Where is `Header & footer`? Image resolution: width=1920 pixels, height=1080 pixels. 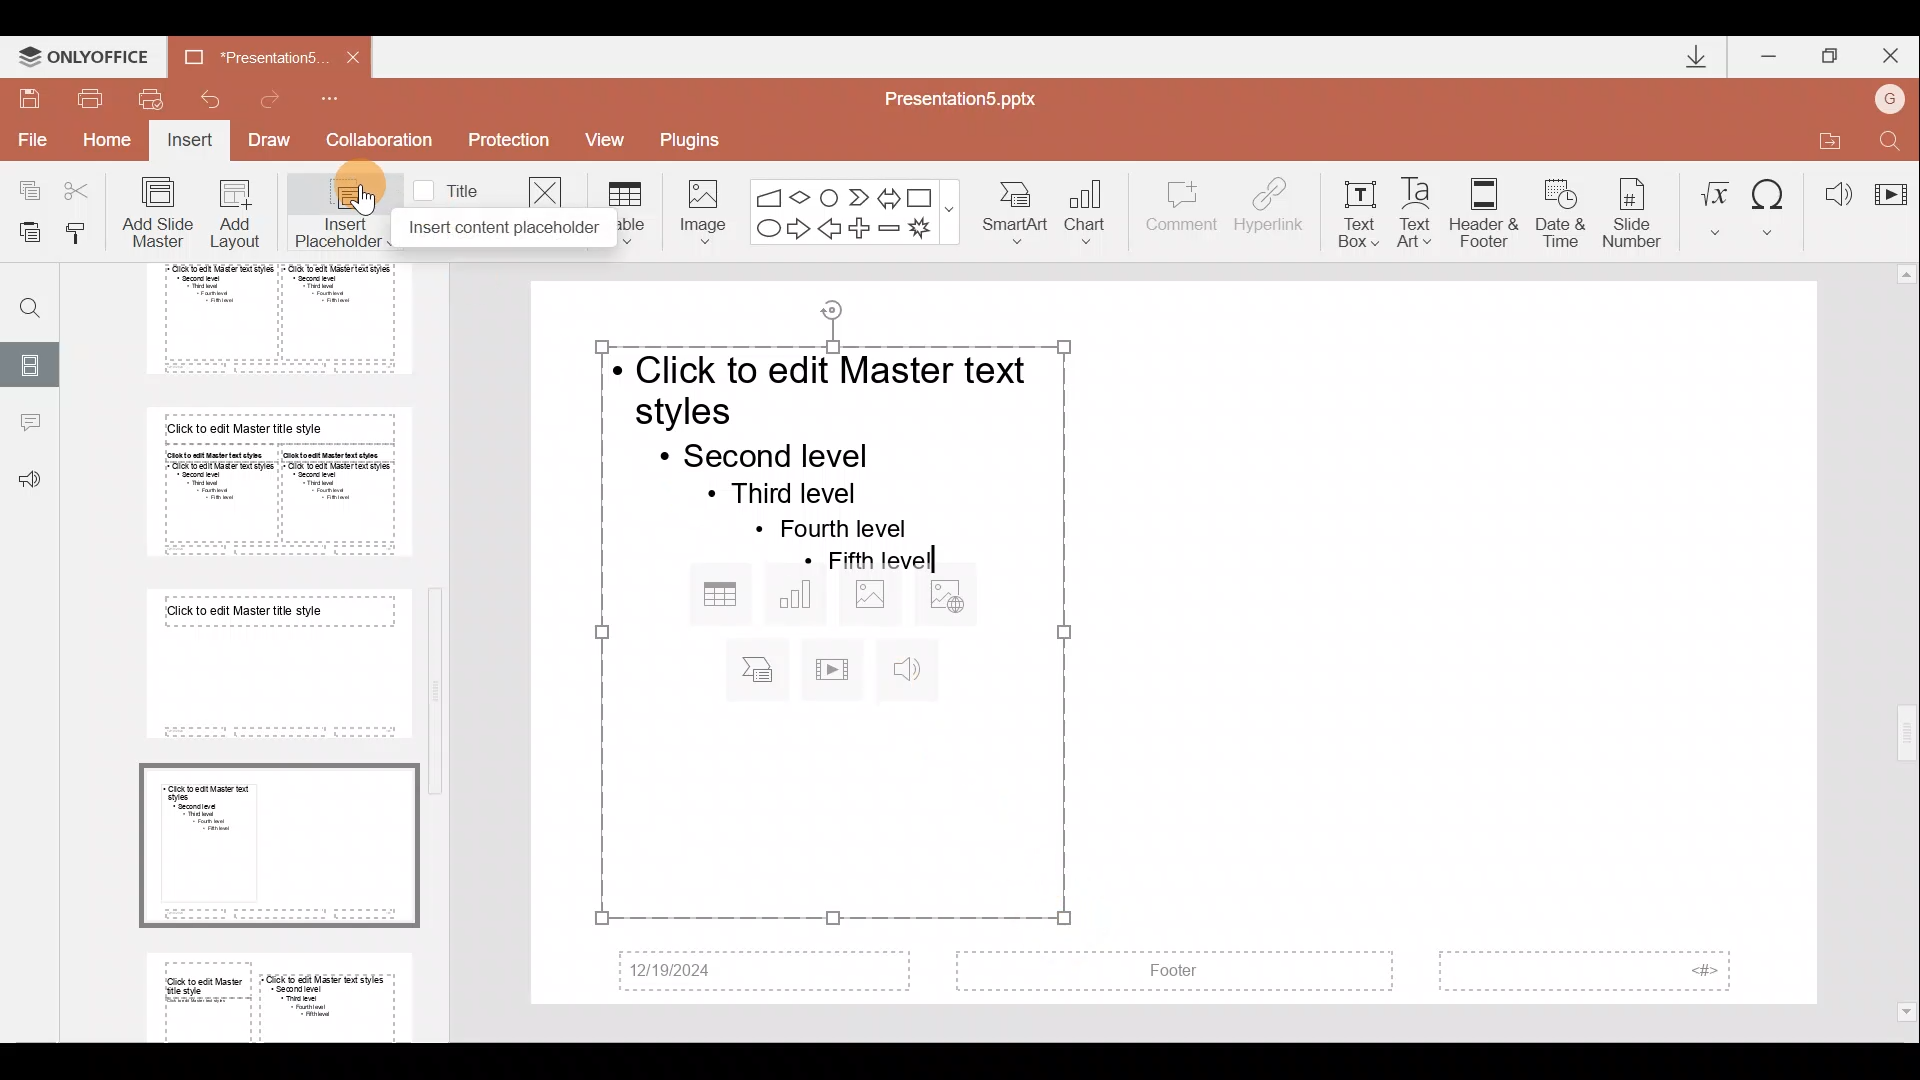 Header & footer is located at coordinates (1483, 212).